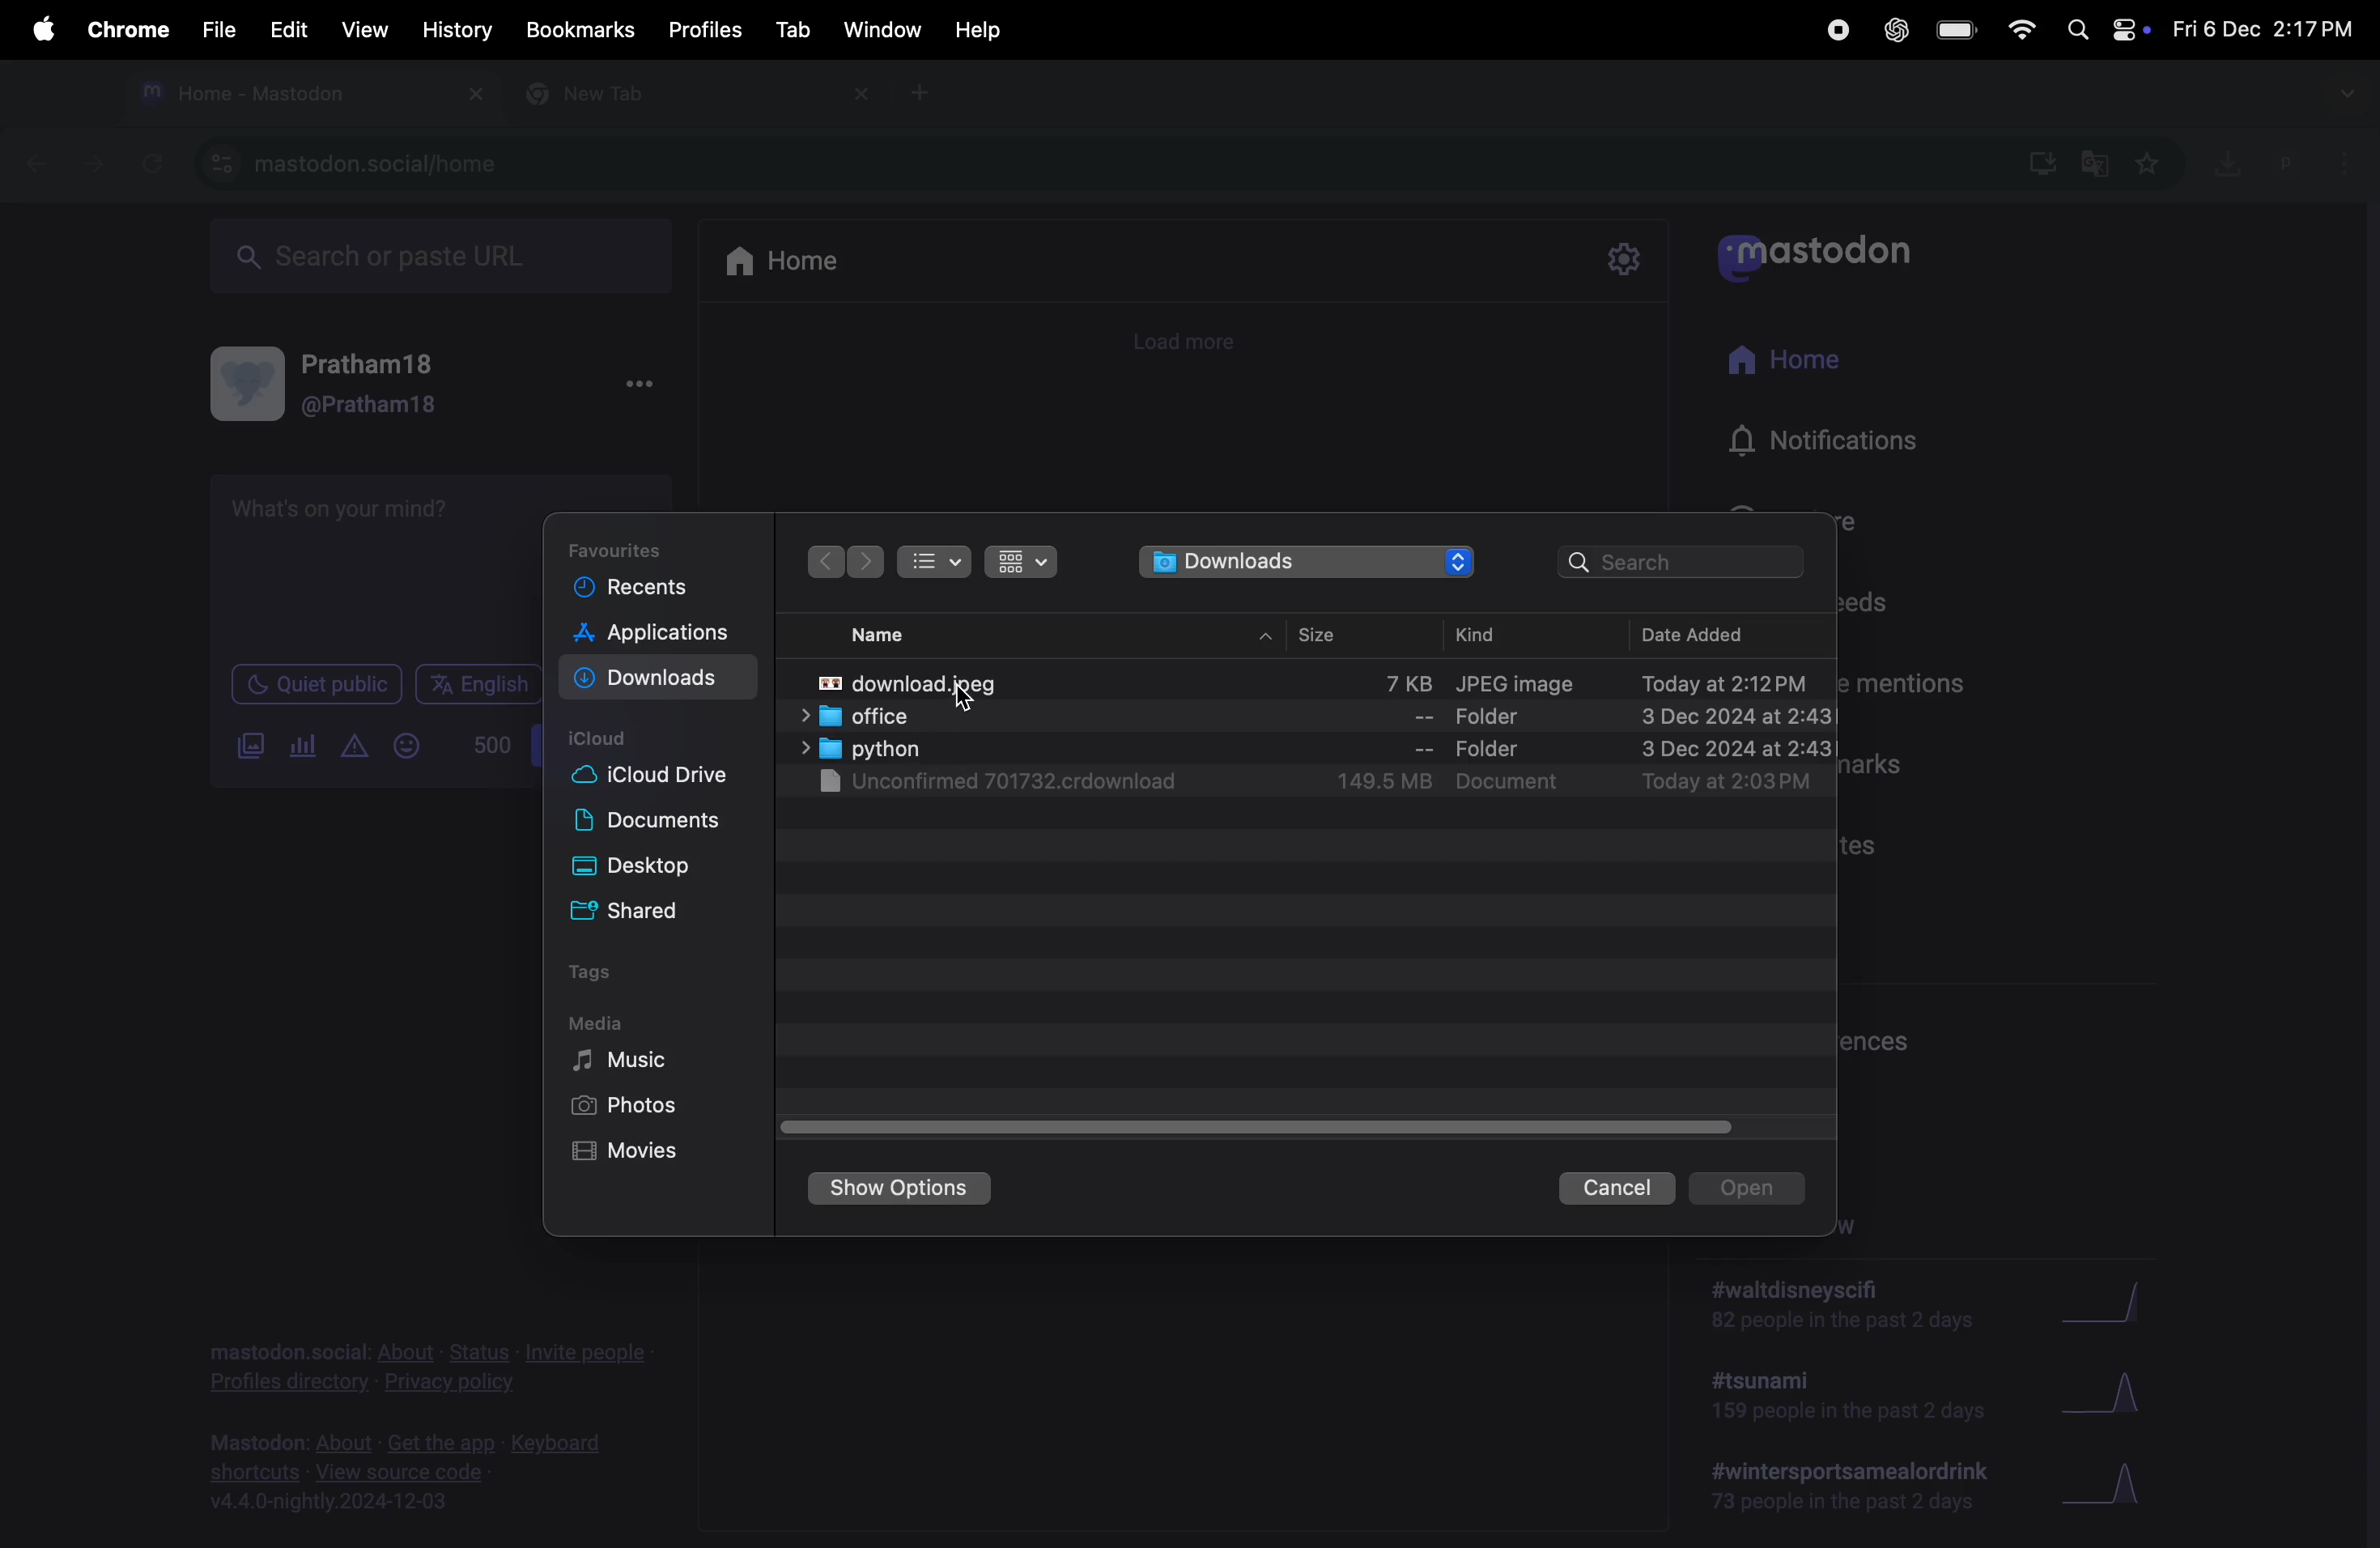 The width and height of the screenshot is (2380, 1548). What do you see at coordinates (656, 635) in the screenshot?
I see `applications` at bounding box center [656, 635].